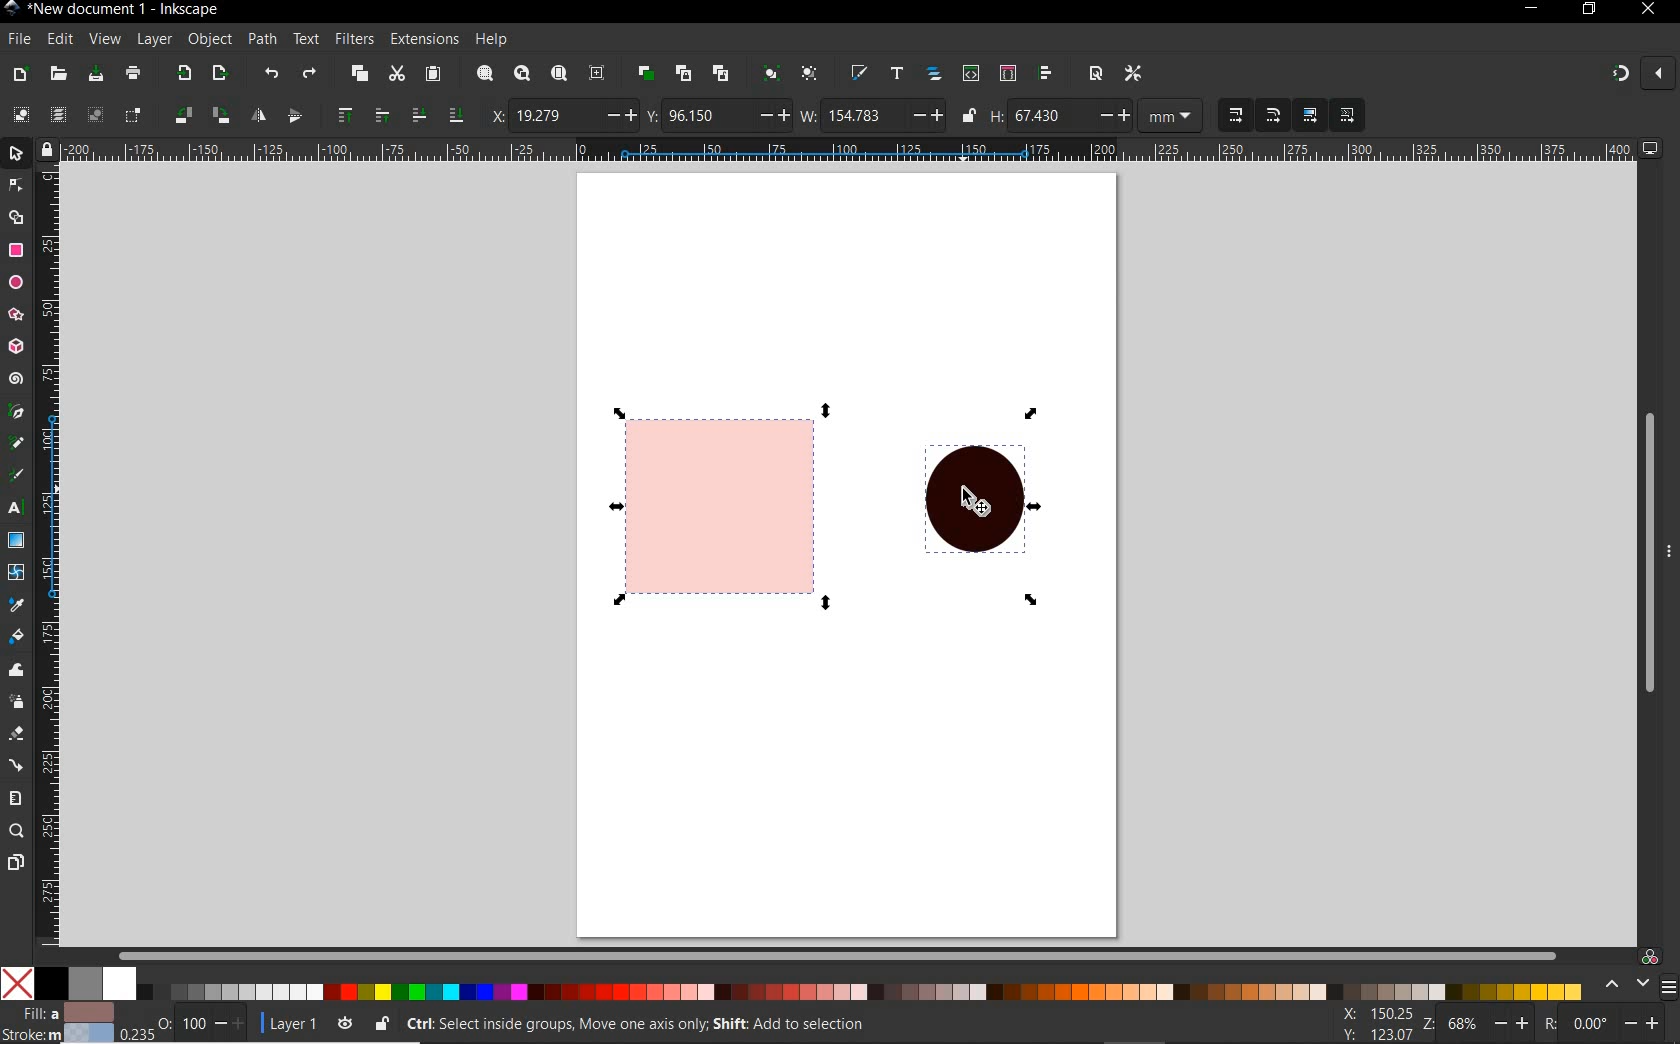 The width and height of the screenshot is (1680, 1044). What do you see at coordinates (1383, 1025) in the screenshot?
I see `xy coordinates` at bounding box center [1383, 1025].